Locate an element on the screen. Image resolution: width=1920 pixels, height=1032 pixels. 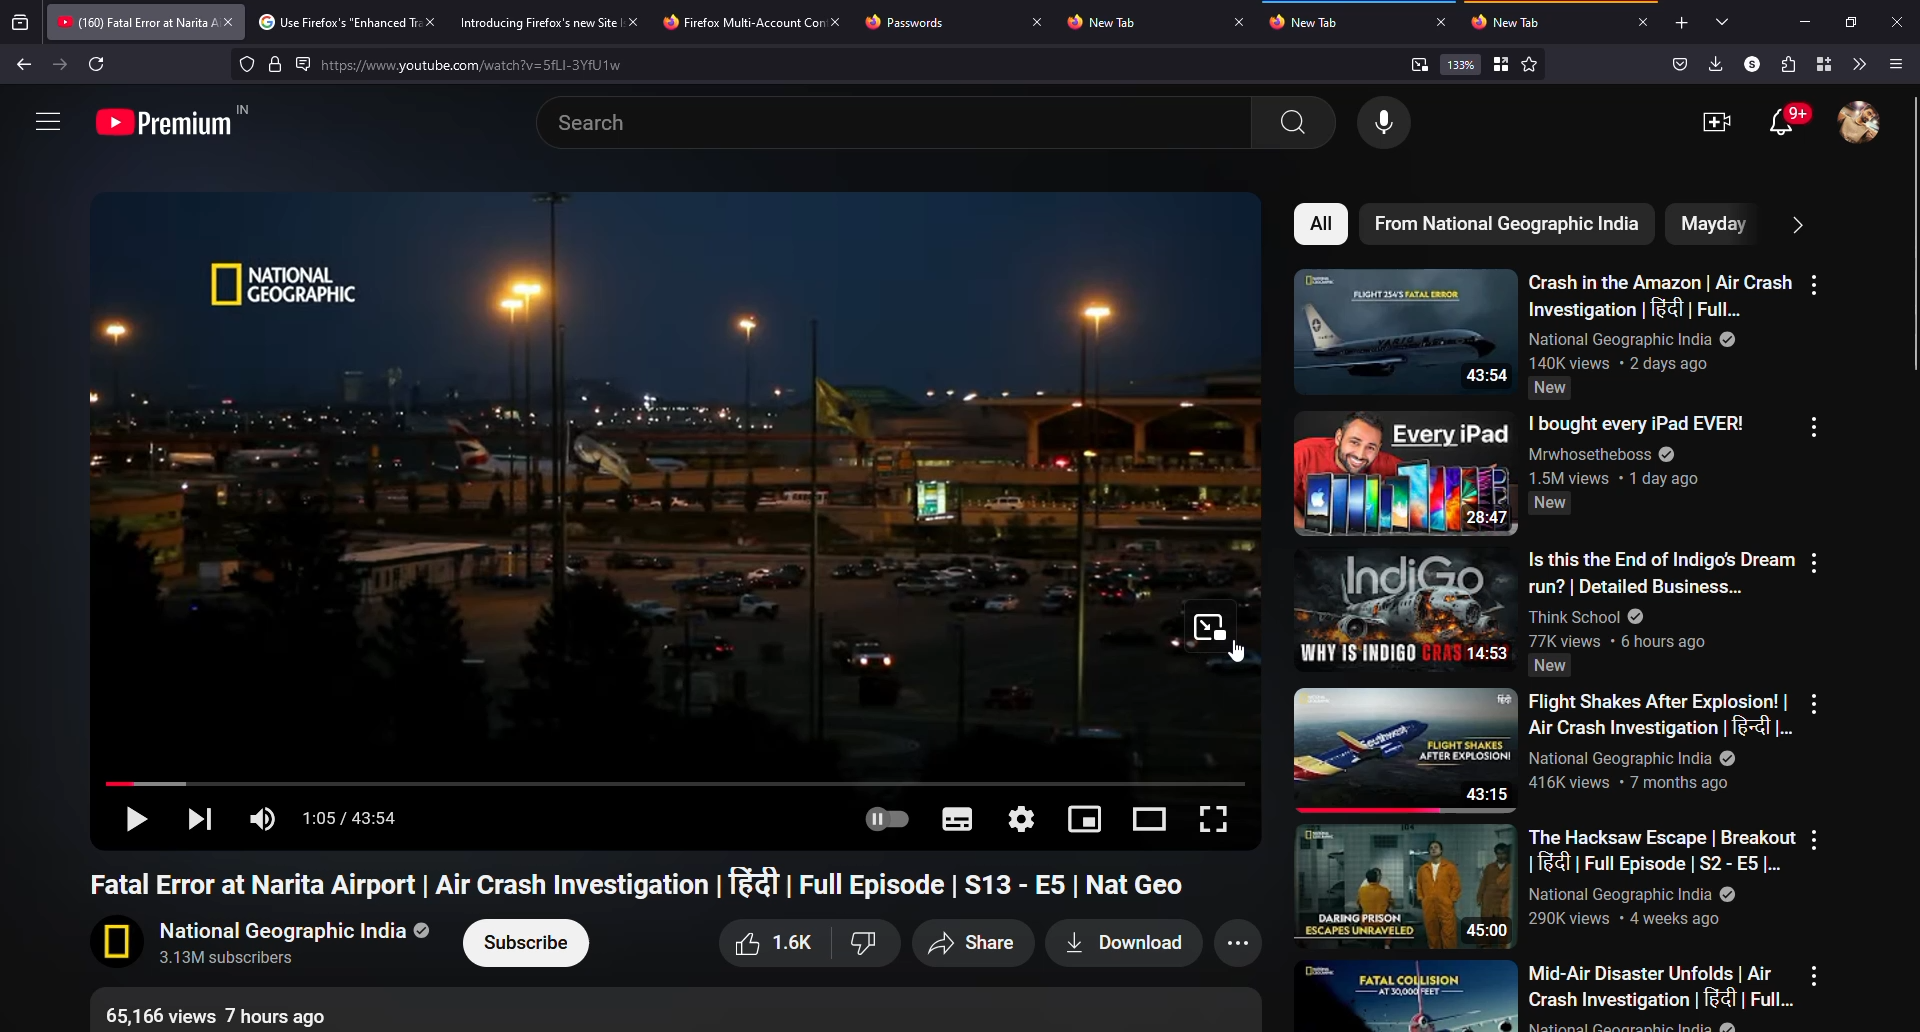
more is located at coordinates (1795, 223).